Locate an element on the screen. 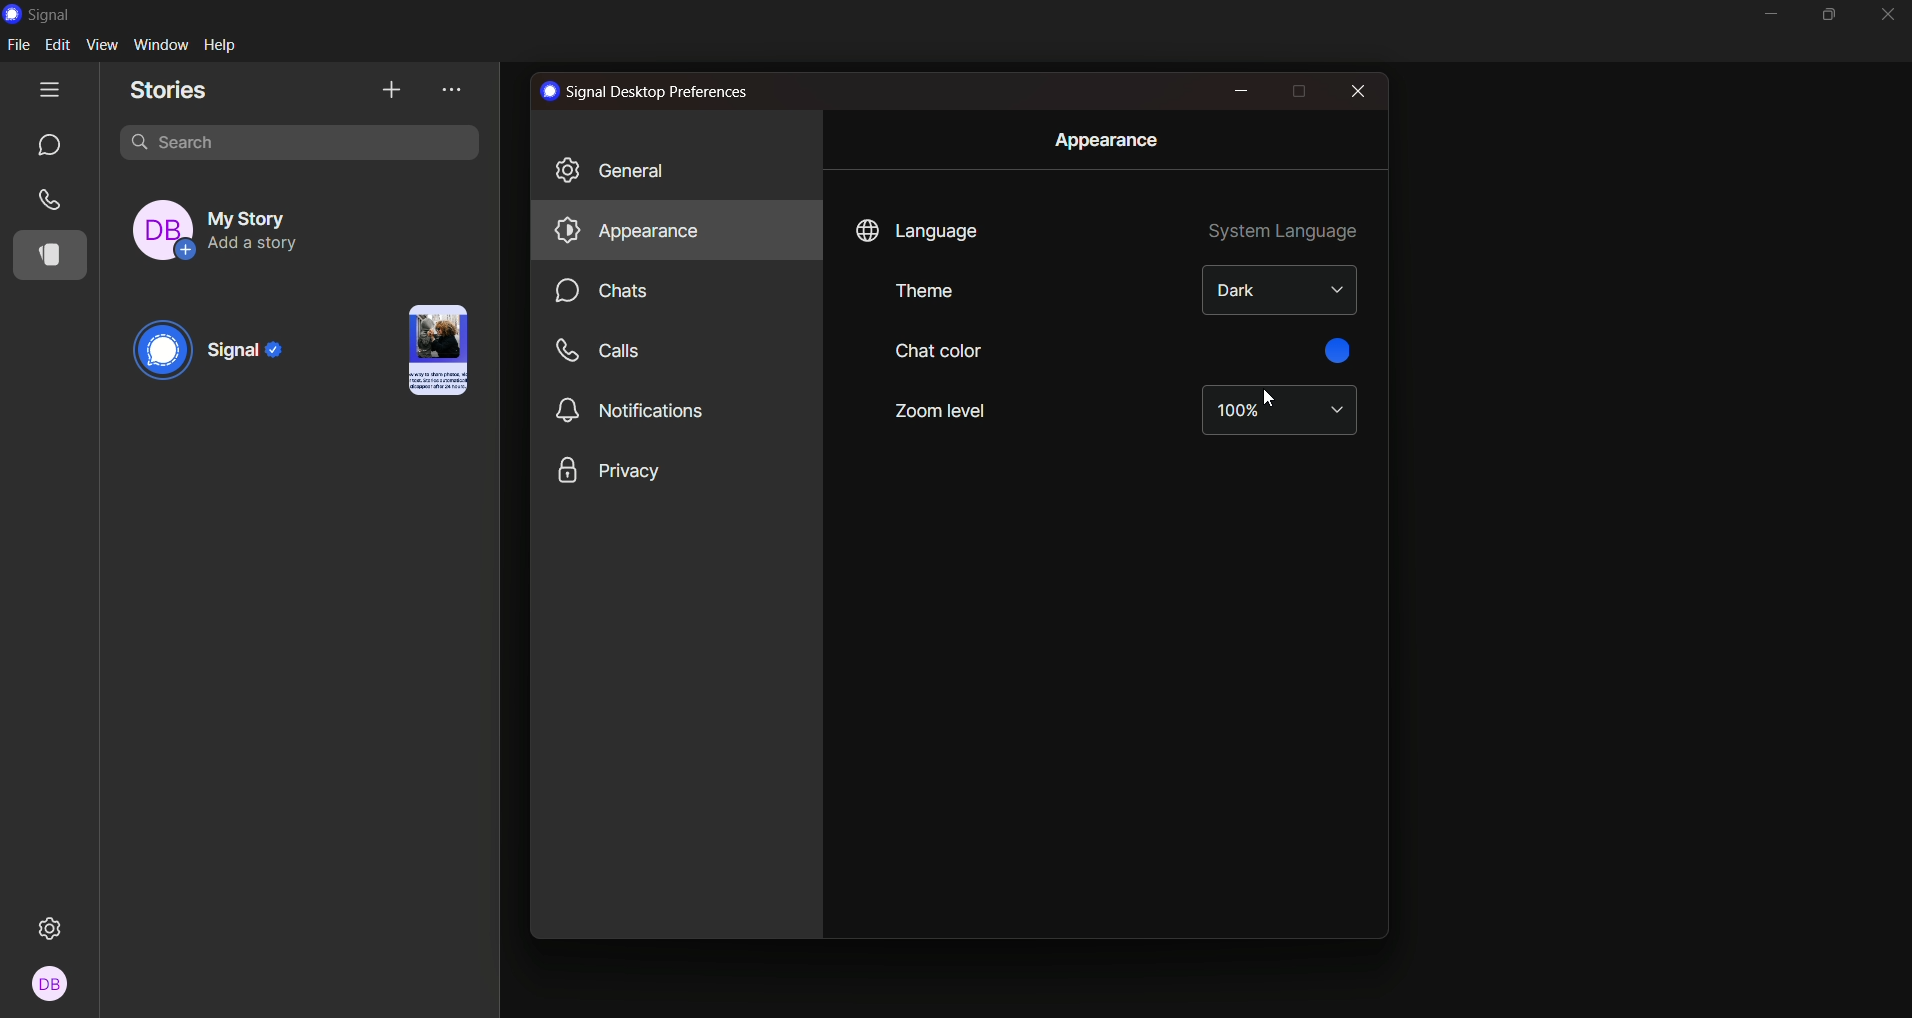 The height and width of the screenshot is (1018, 1912). minimize maximize is located at coordinates (1830, 15).